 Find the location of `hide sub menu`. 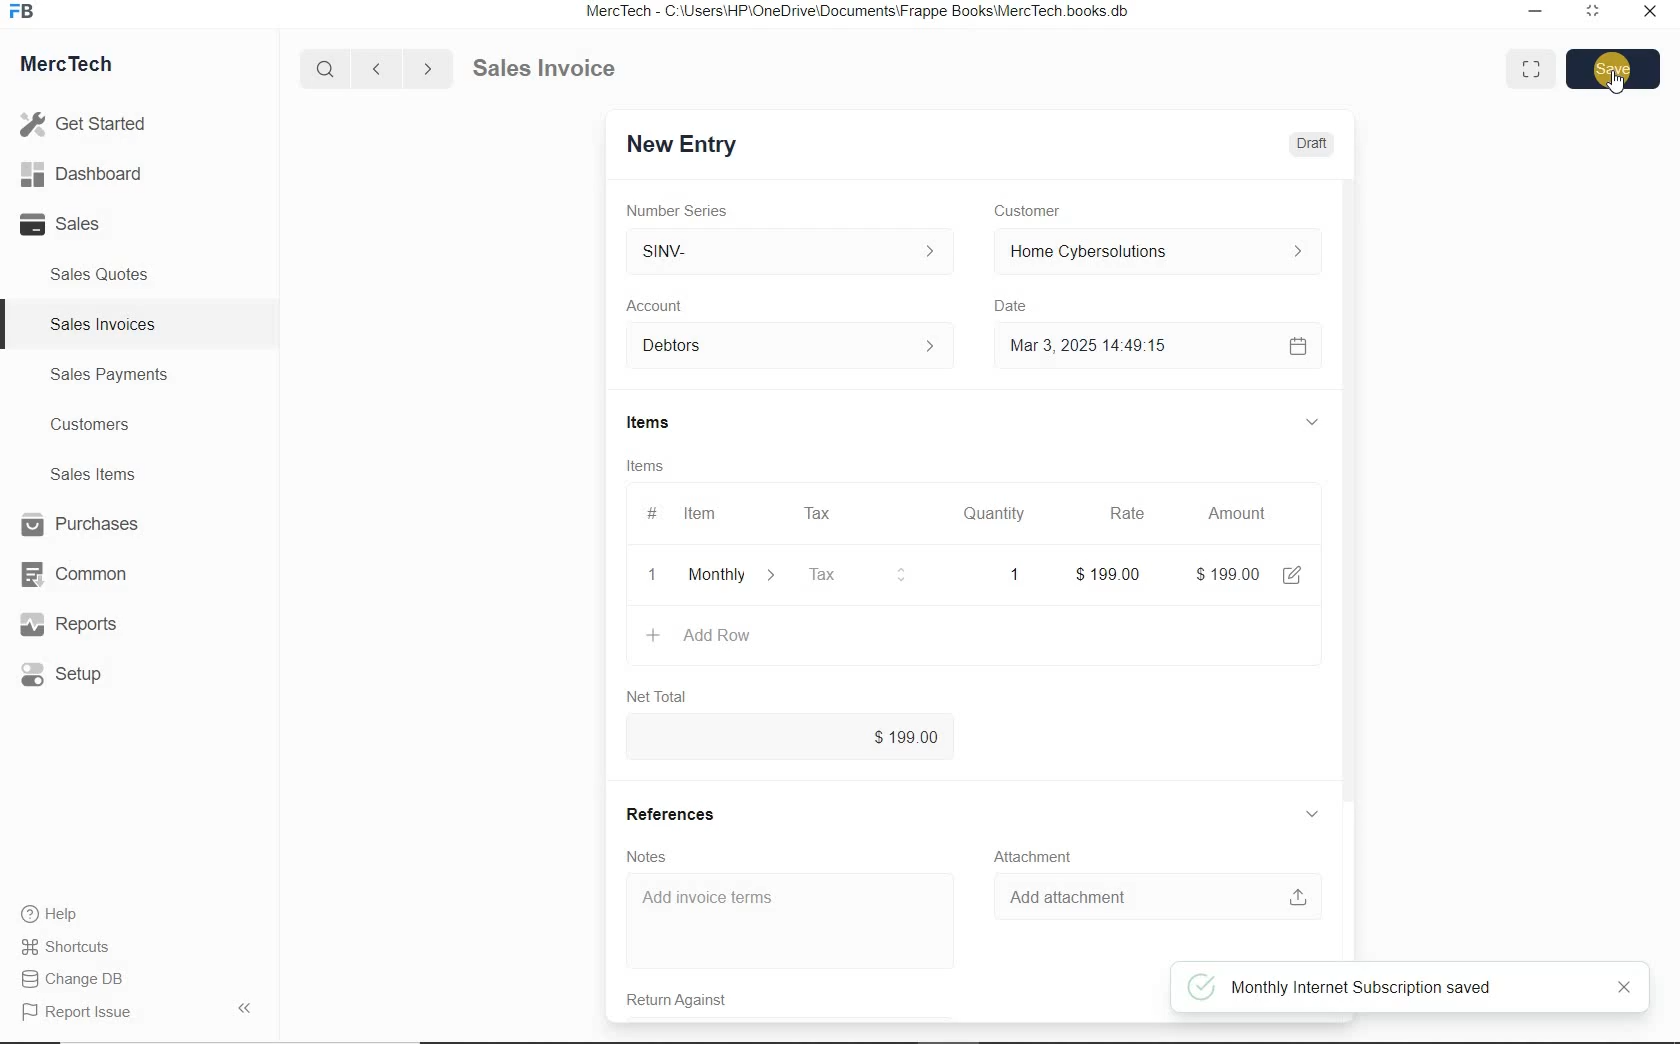

hide sub menu is located at coordinates (1310, 421).